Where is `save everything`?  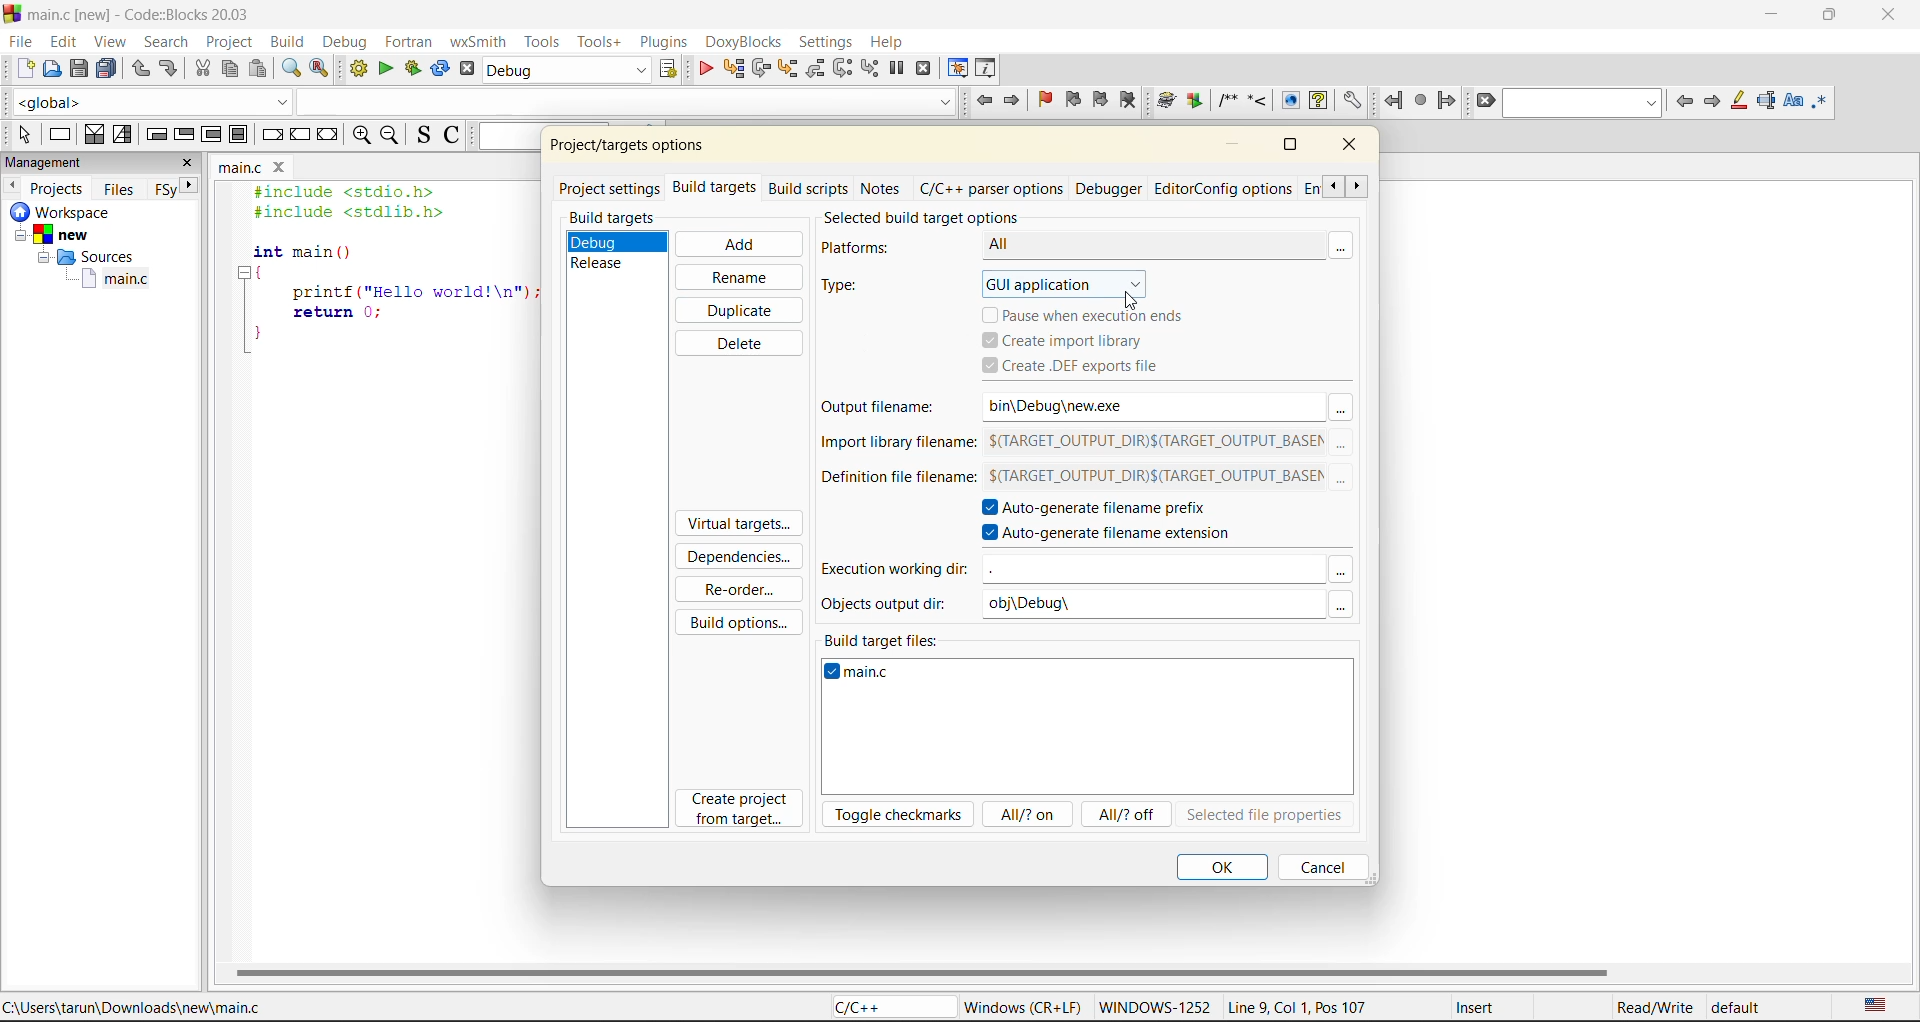
save everything is located at coordinates (108, 69).